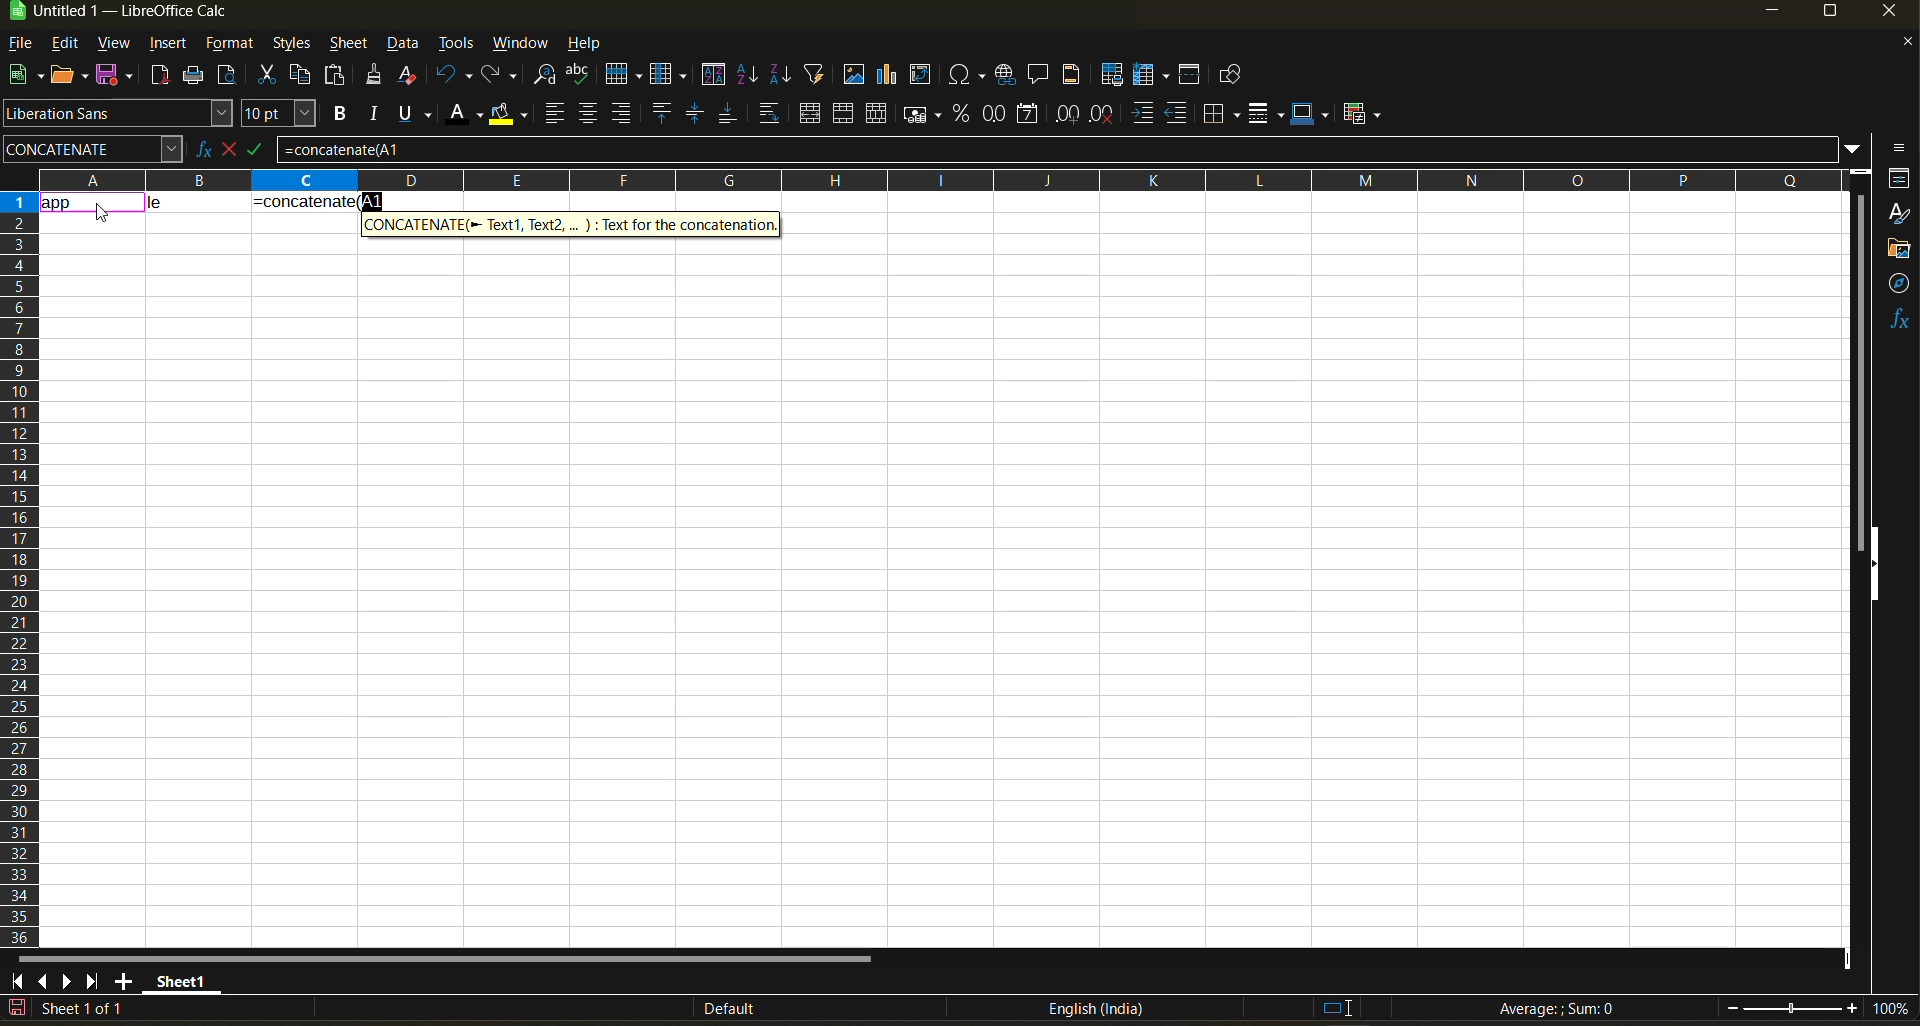 The image size is (1920, 1026). What do you see at coordinates (1095, 1008) in the screenshot?
I see `text language` at bounding box center [1095, 1008].